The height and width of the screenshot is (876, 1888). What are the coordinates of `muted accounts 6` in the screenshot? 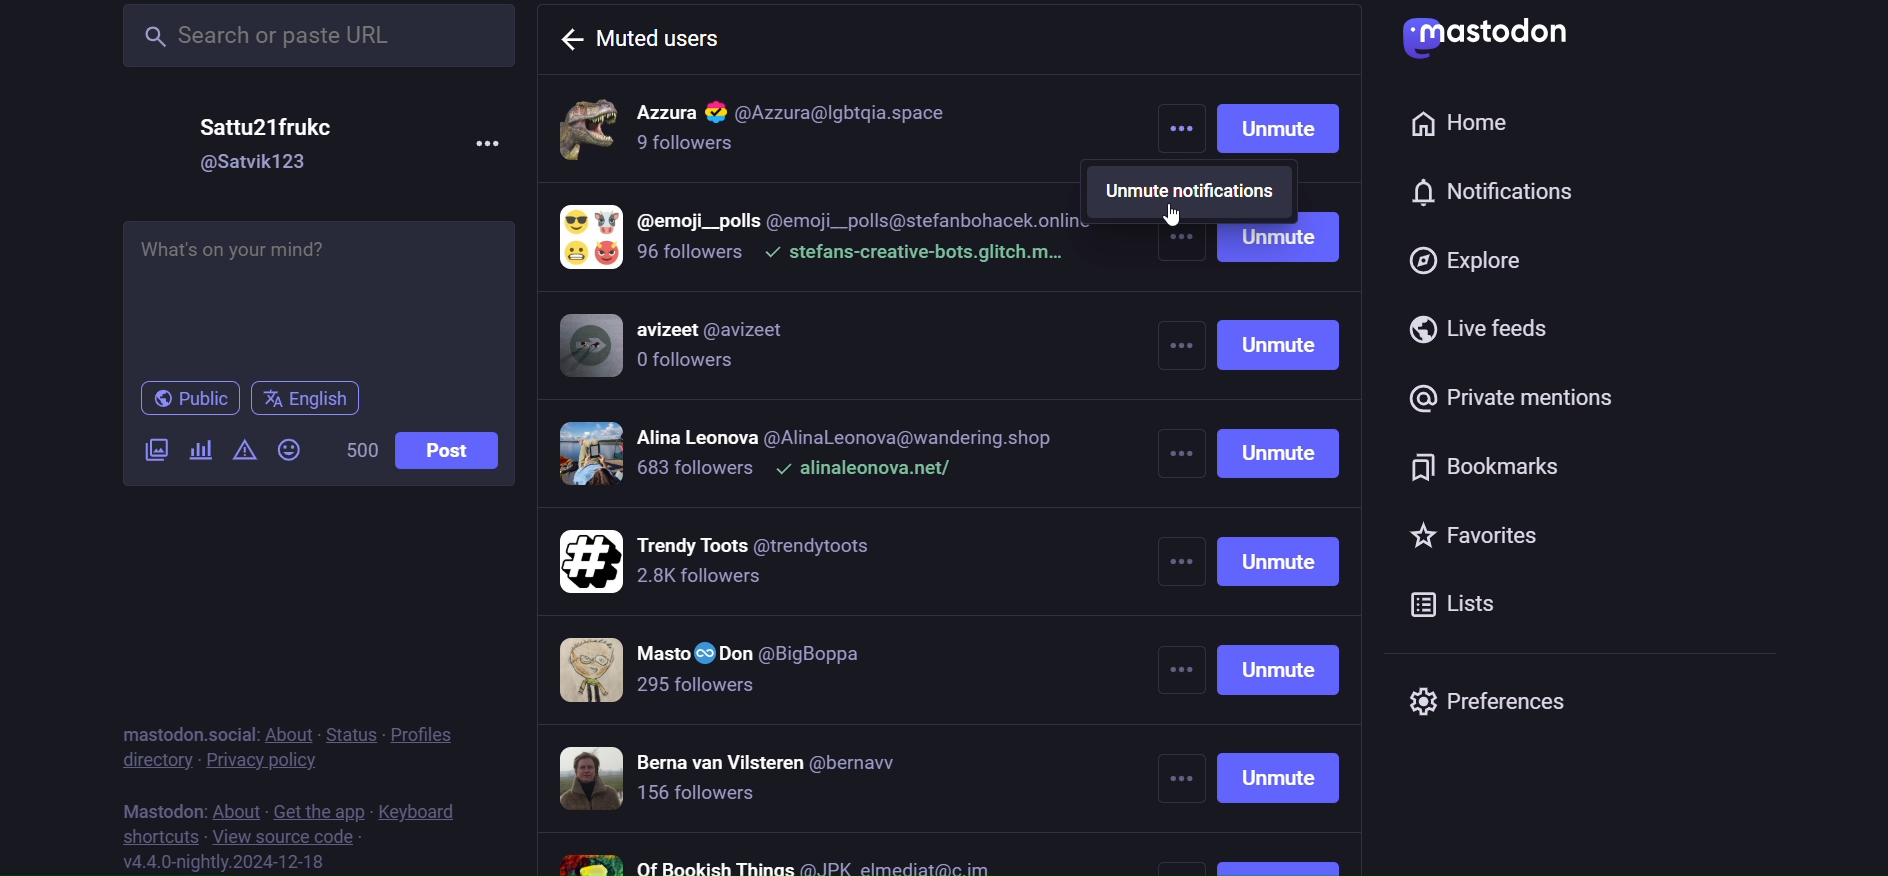 It's located at (742, 676).